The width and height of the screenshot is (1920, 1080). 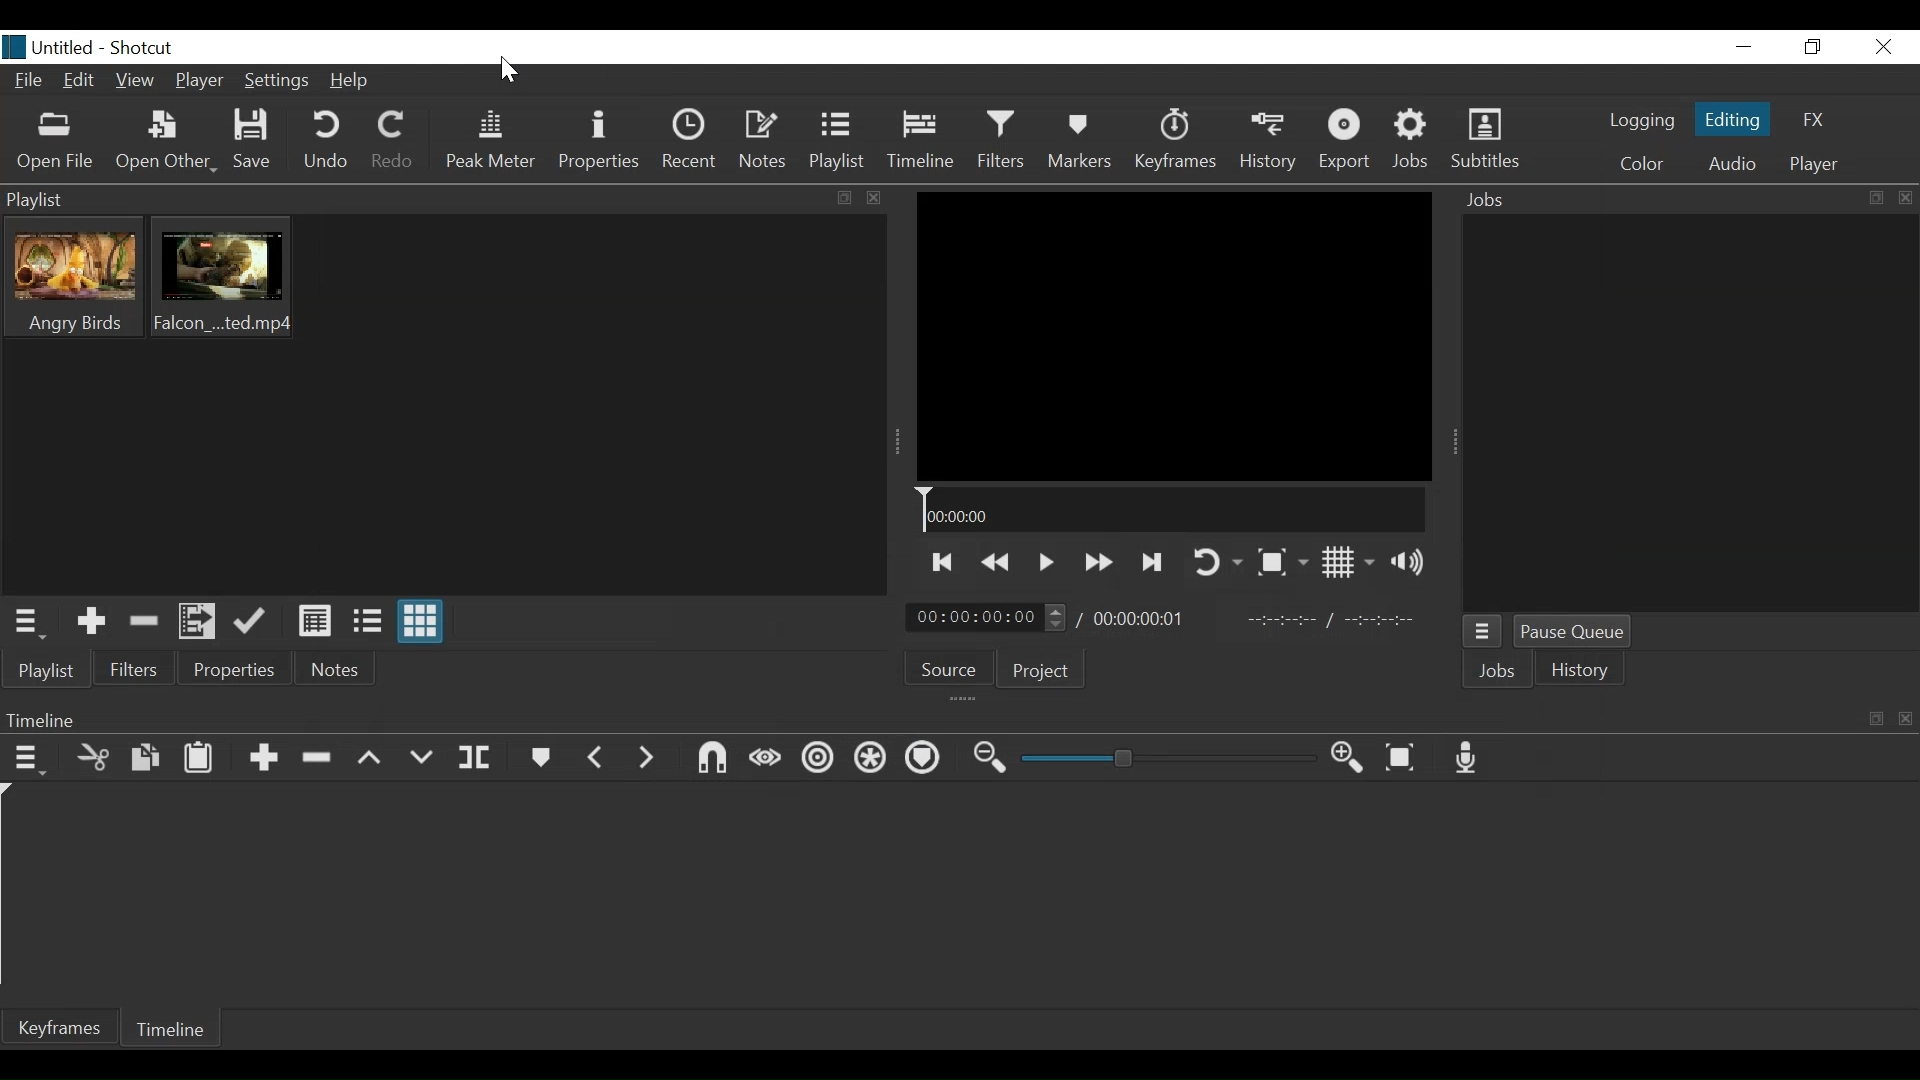 I want to click on Open File, so click(x=56, y=141).